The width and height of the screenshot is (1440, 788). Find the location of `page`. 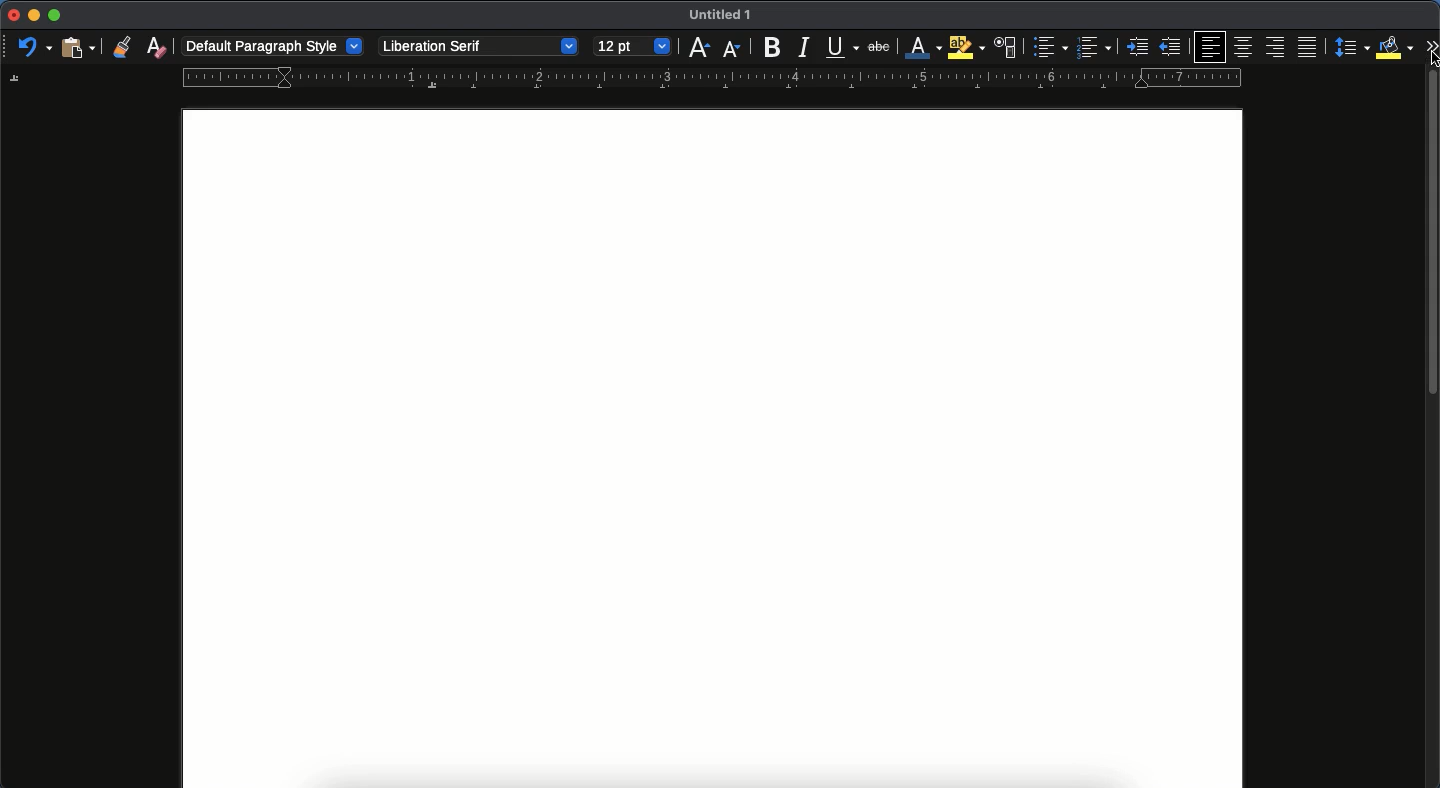

page is located at coordinates (712, 448).